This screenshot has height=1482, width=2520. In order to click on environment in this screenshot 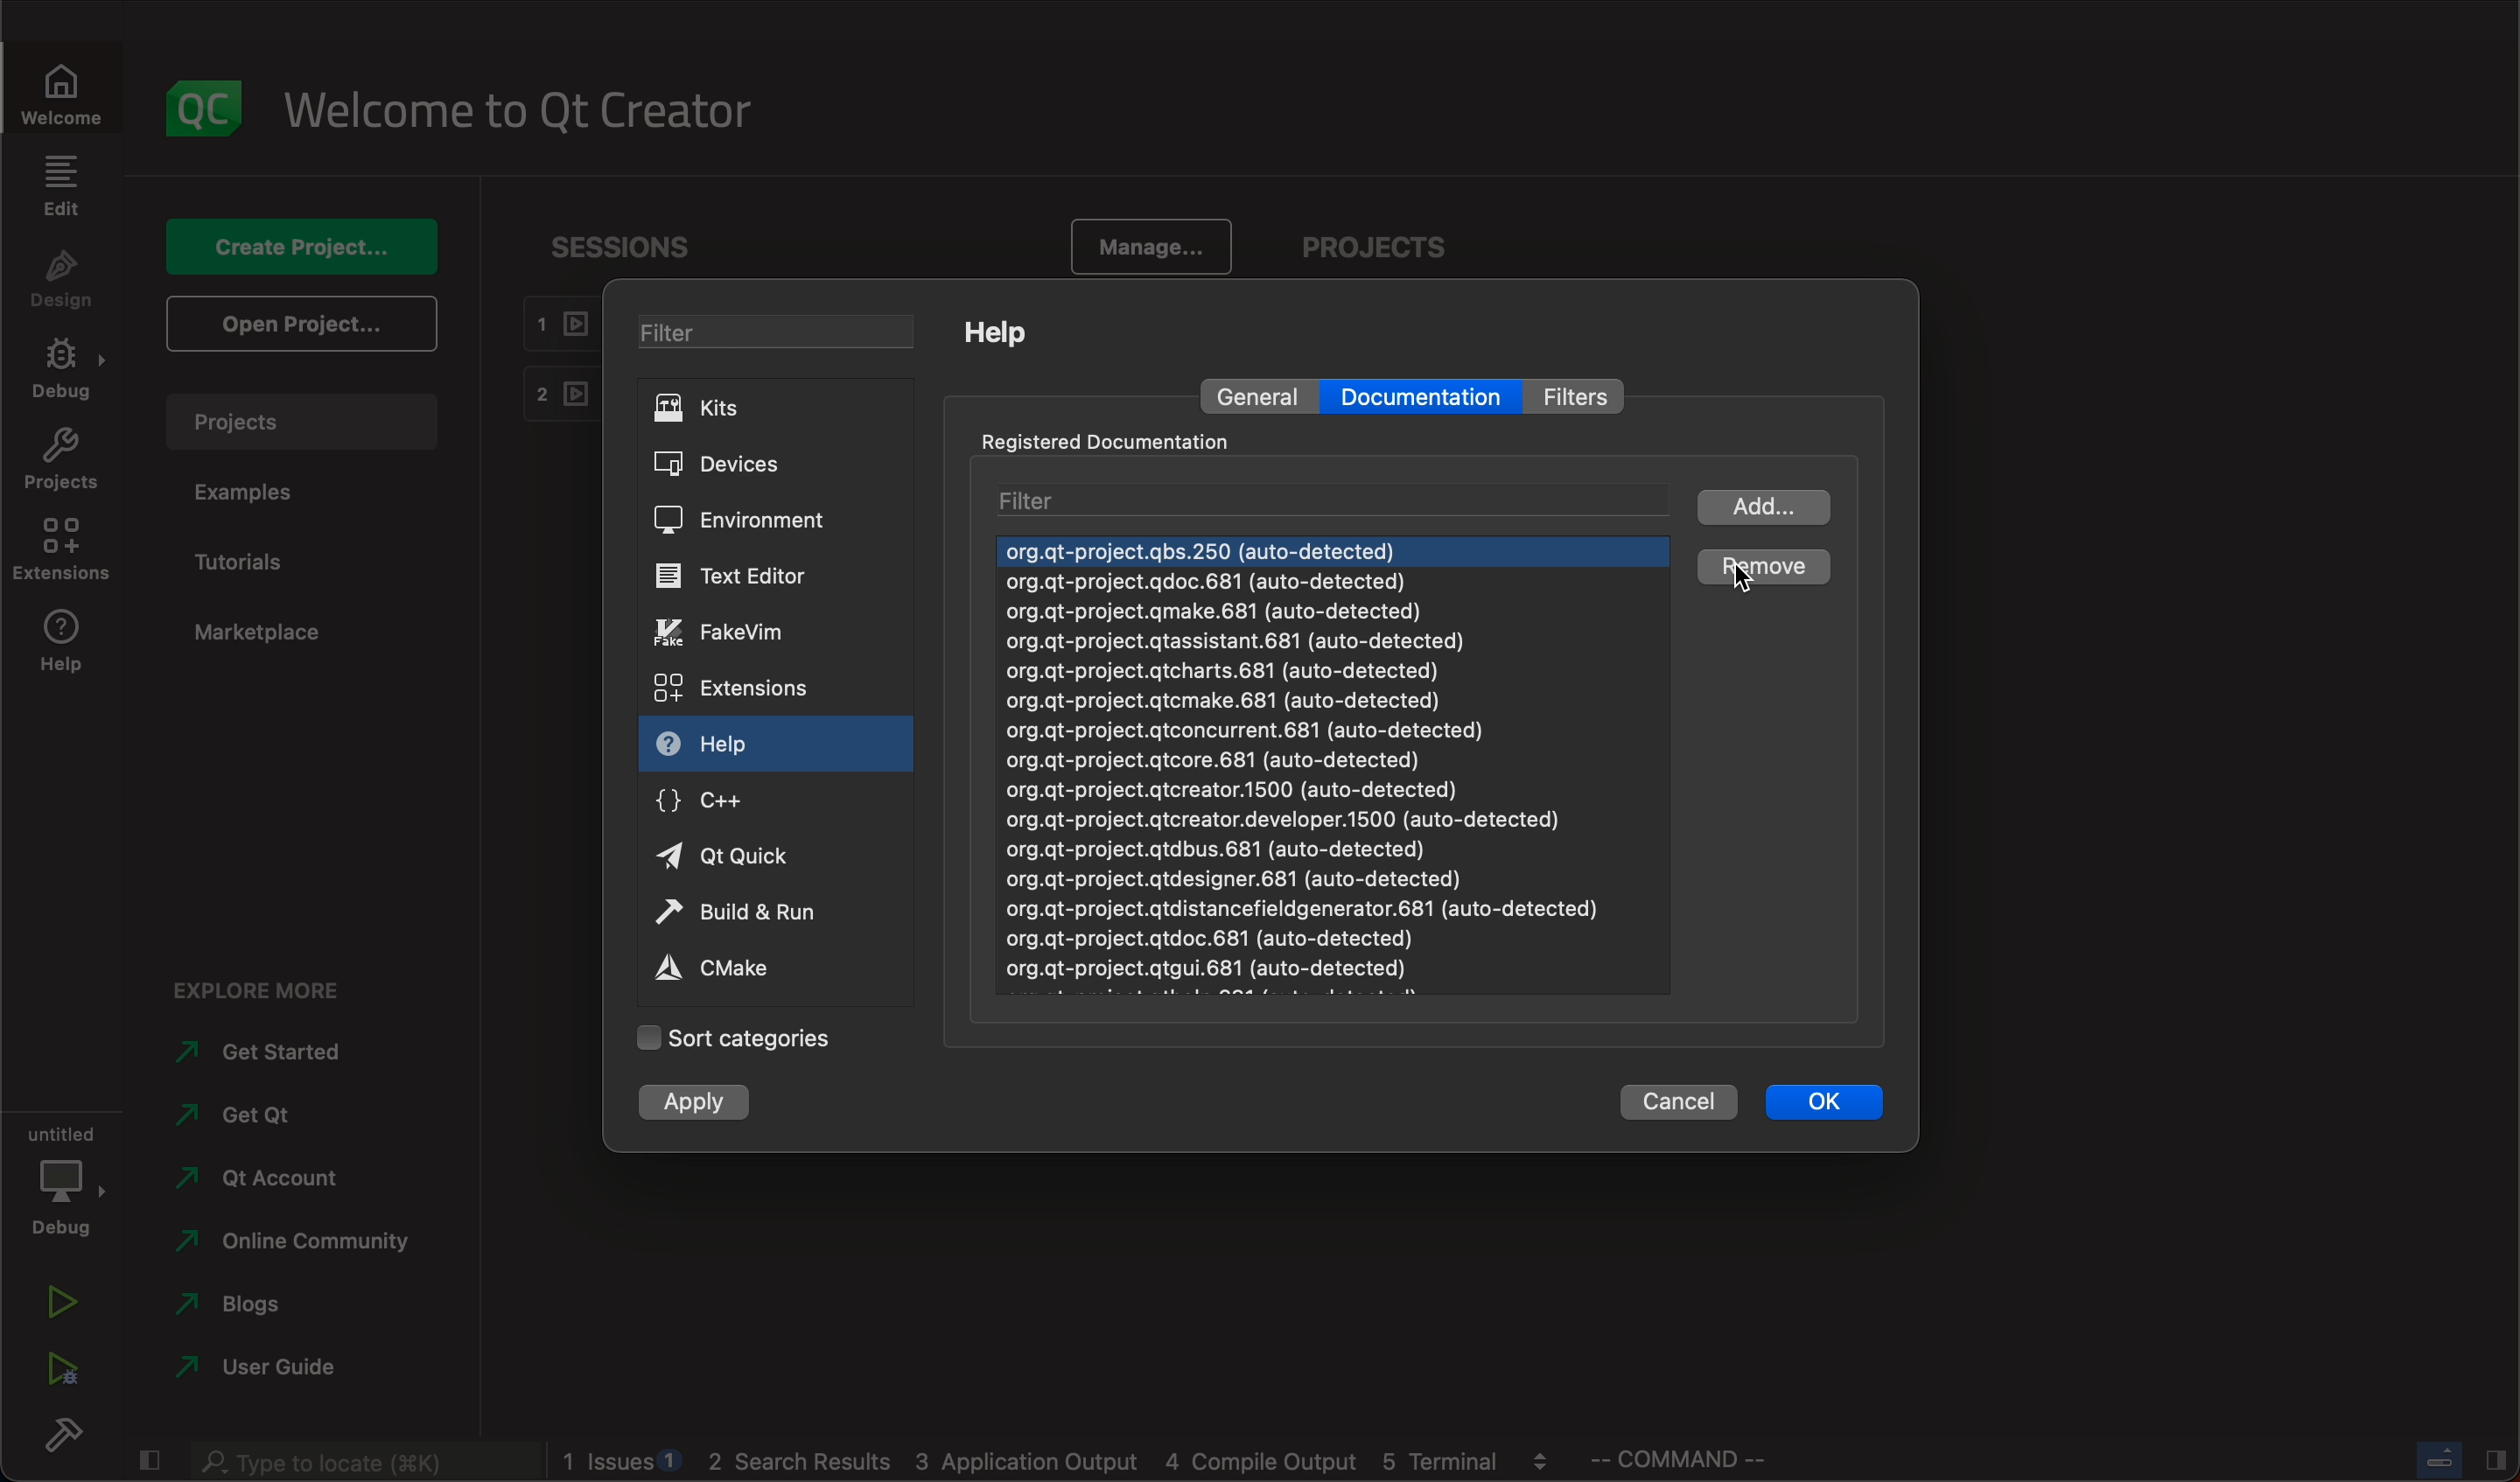, I will do `click(760, 519)`.